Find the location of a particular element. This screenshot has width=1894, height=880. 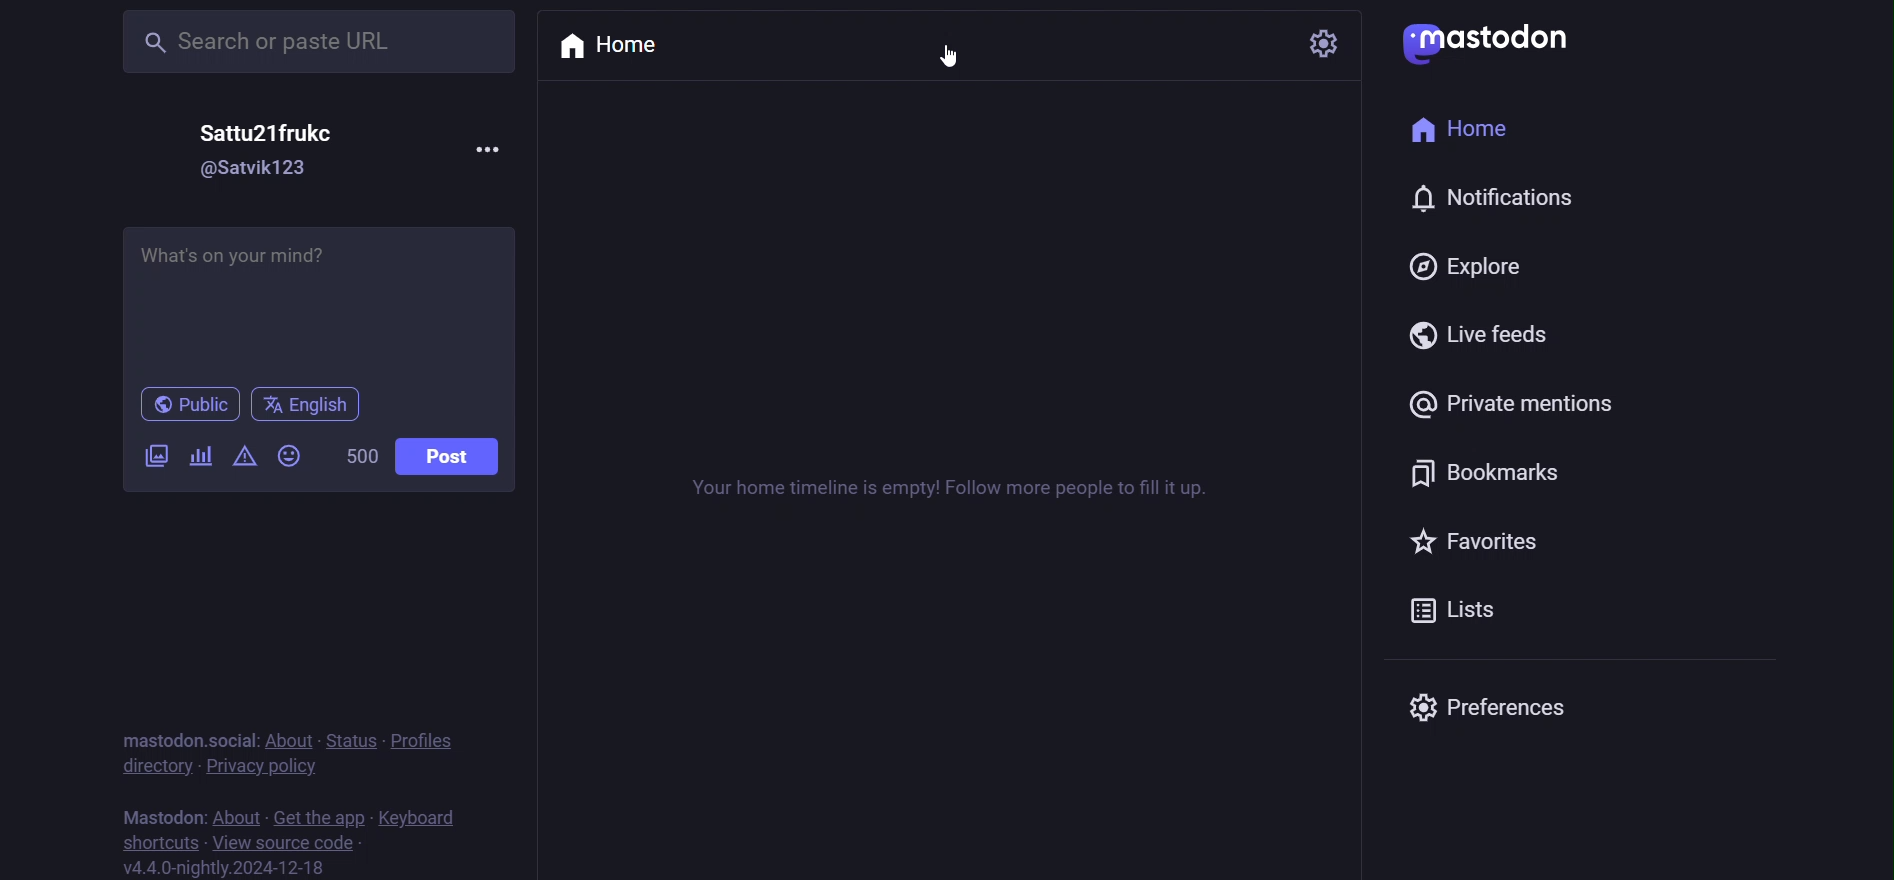

emoji is located at coordinates (289, 455).